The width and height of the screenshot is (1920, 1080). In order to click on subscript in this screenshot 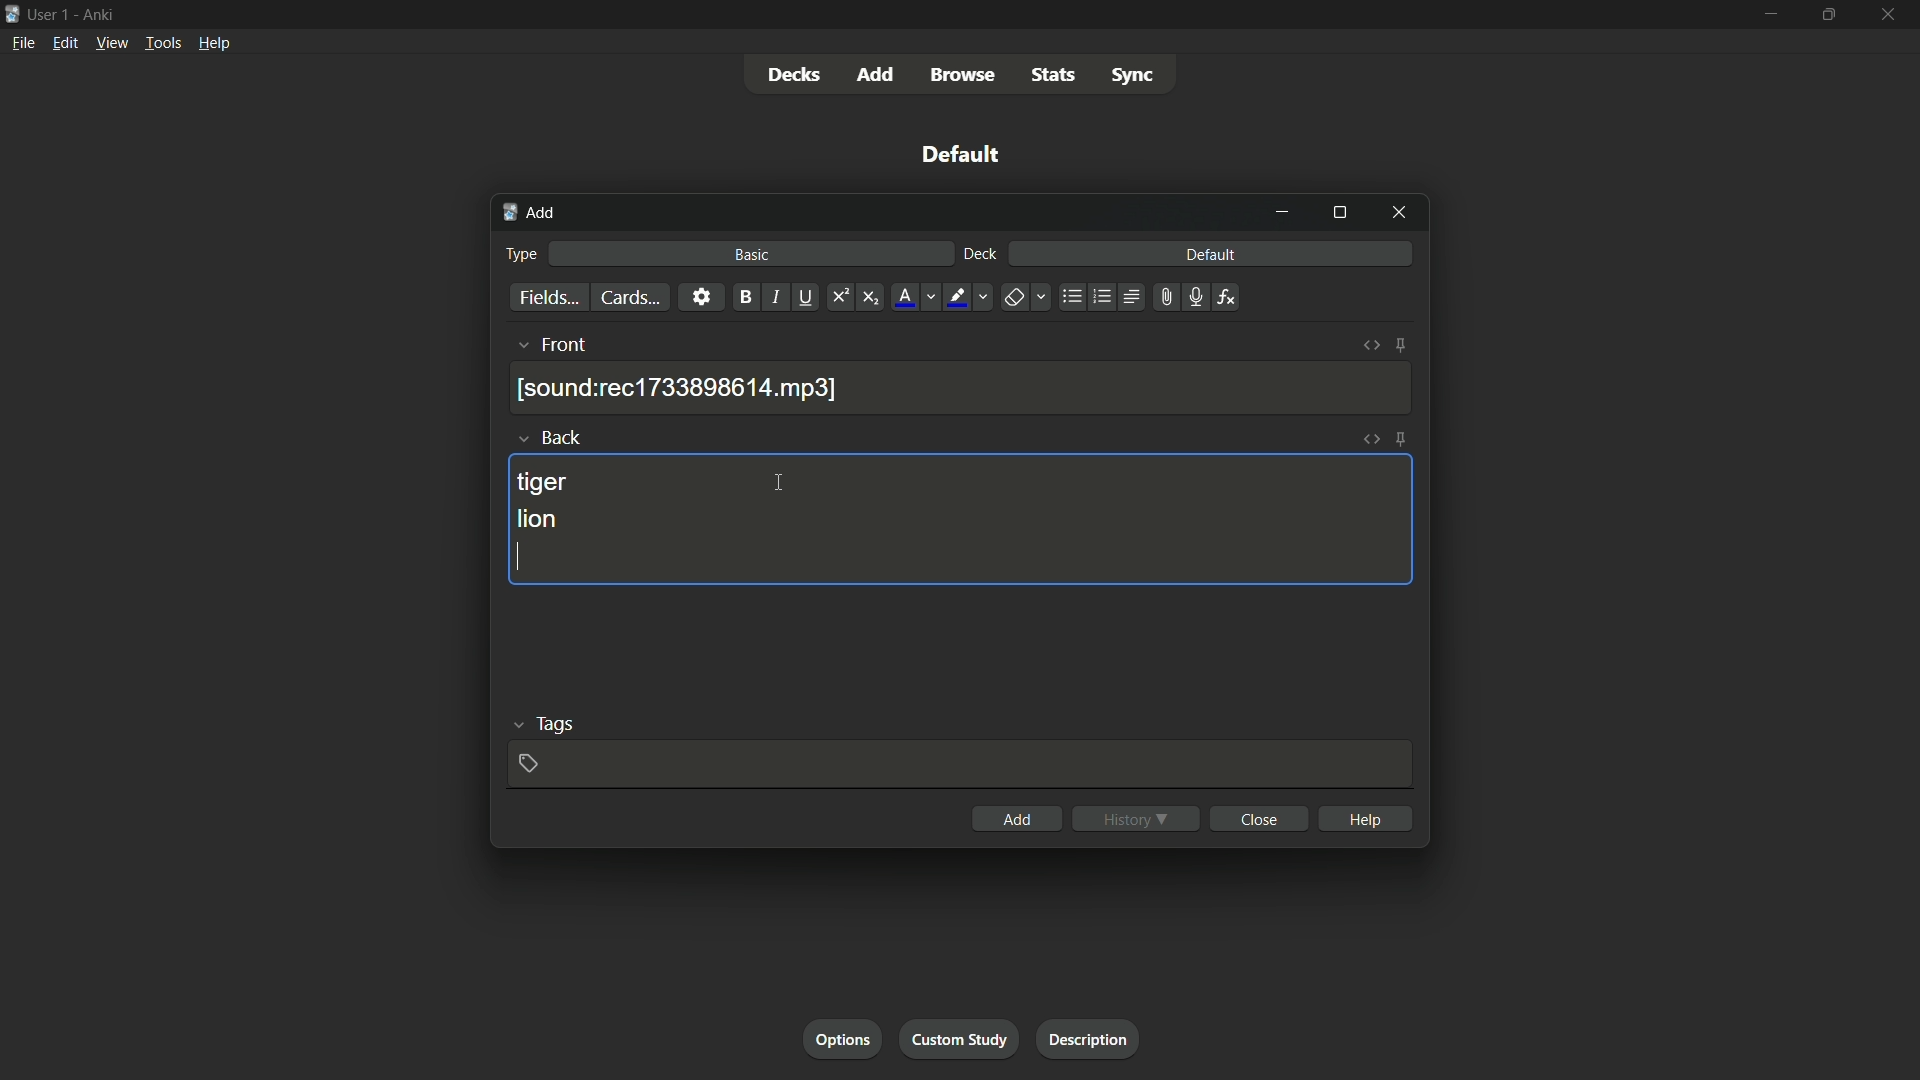, I will do `click(873, 297)`.